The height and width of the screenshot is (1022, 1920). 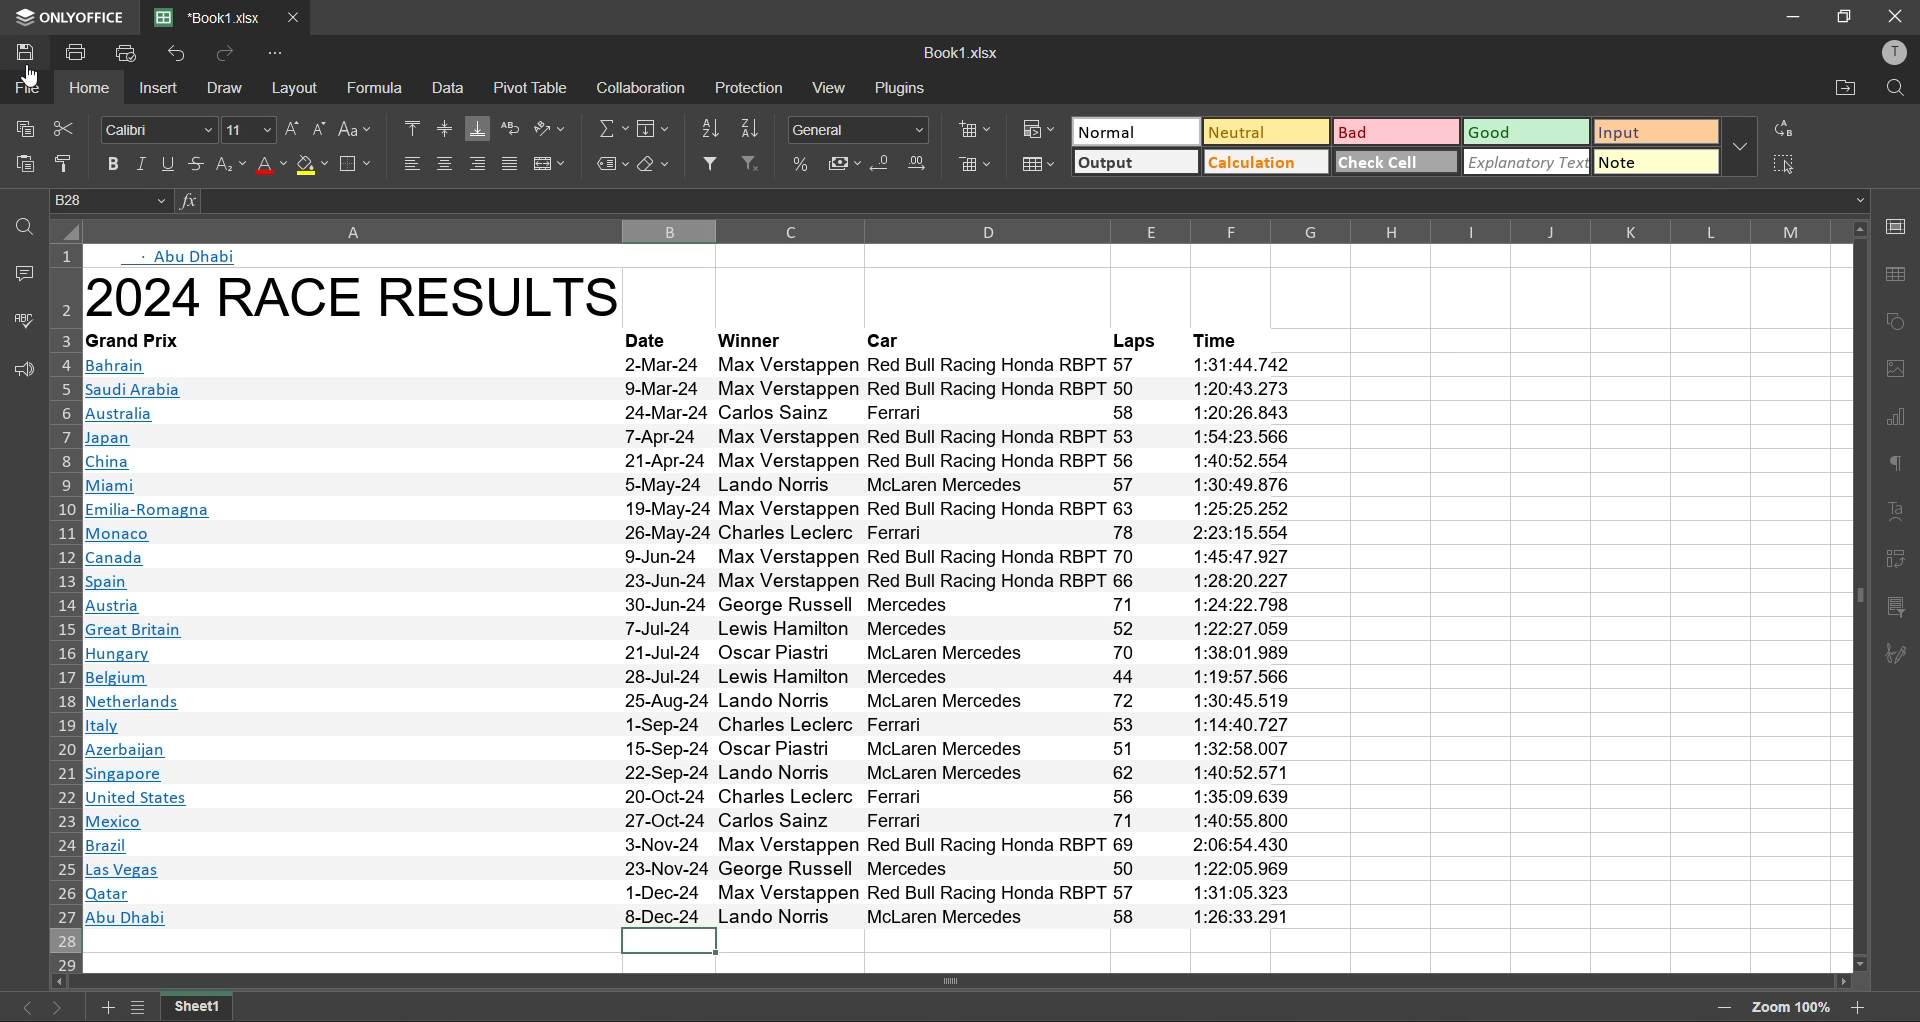 I want to click on maximize, so click(x=1842, y=17).